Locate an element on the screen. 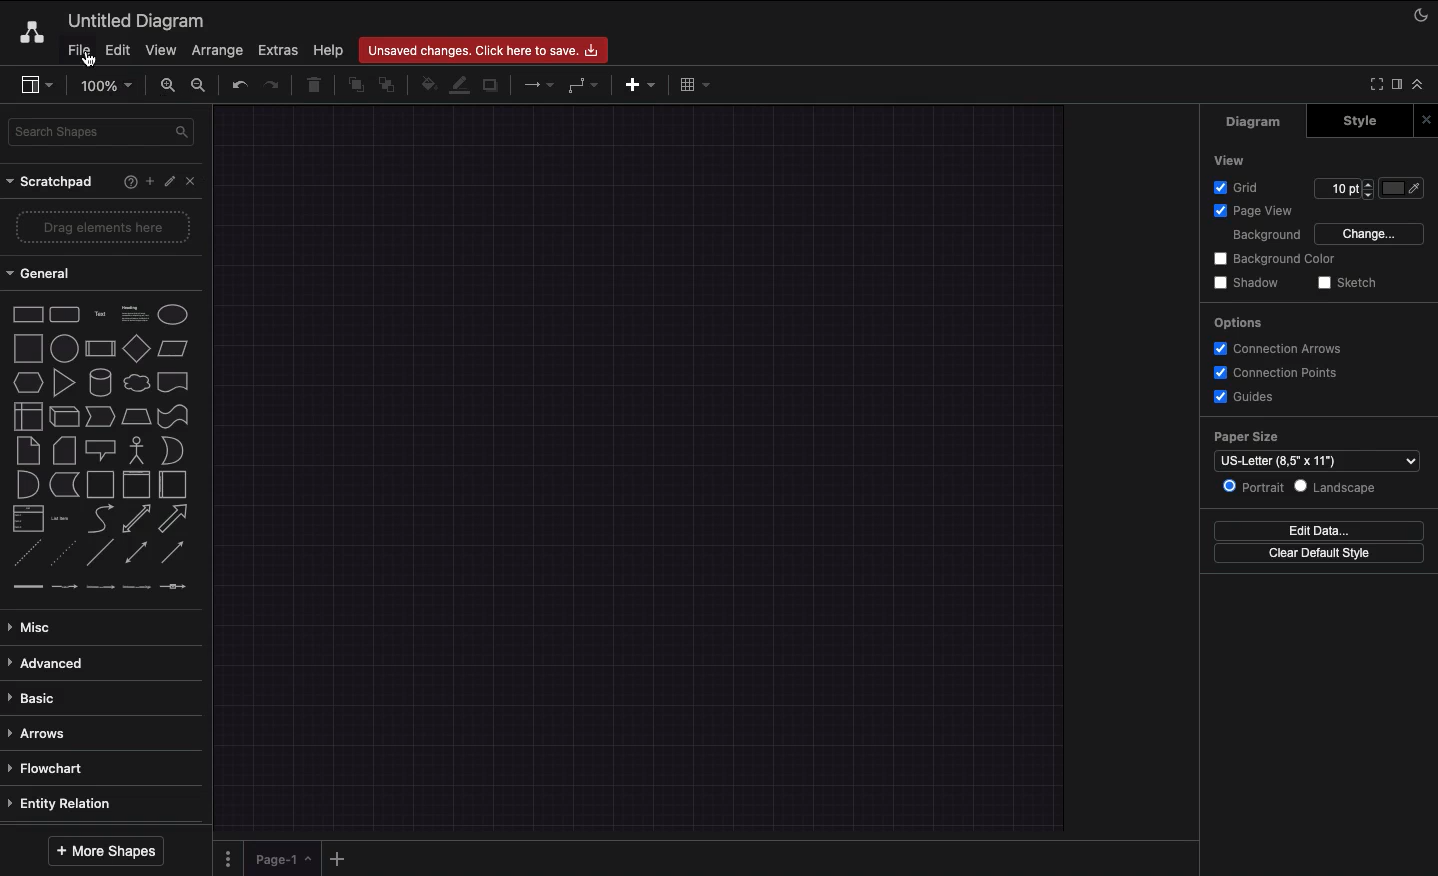  Process is located at coordinates (98, 350).